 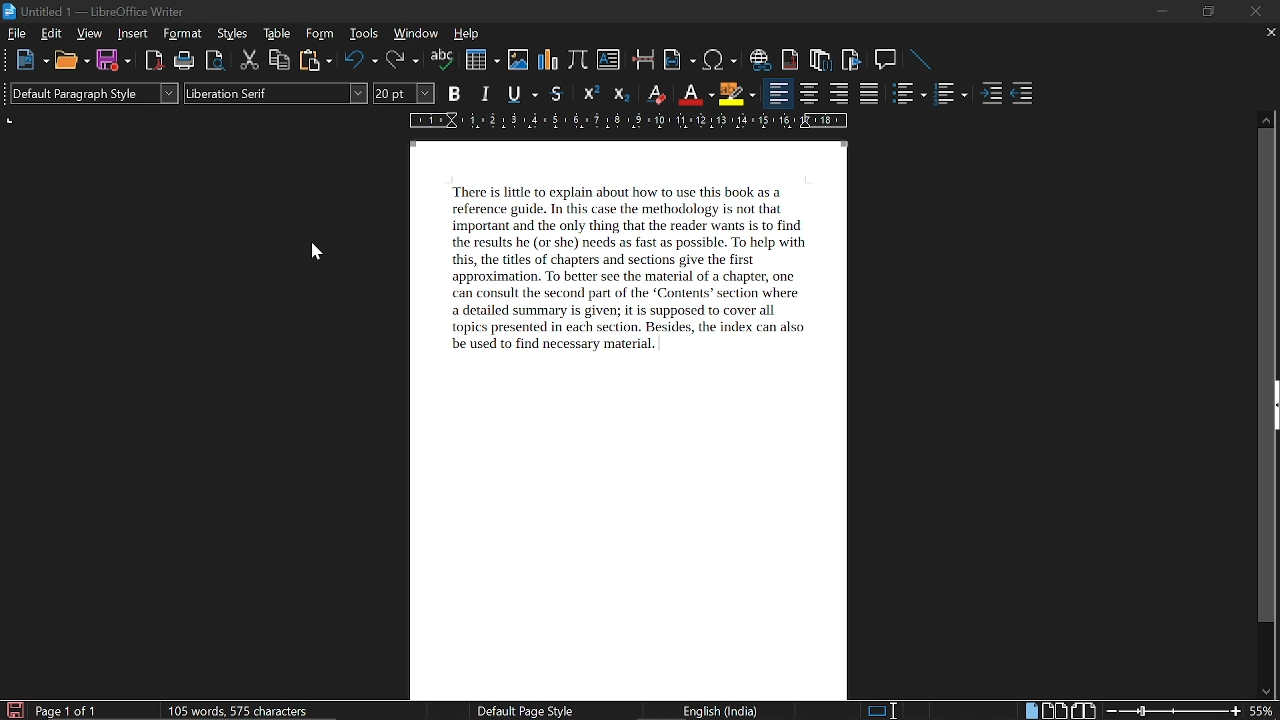 What do you see at coordinates (17, 33) in the screenshot?
I see `file` at bounding box center [17, 33].